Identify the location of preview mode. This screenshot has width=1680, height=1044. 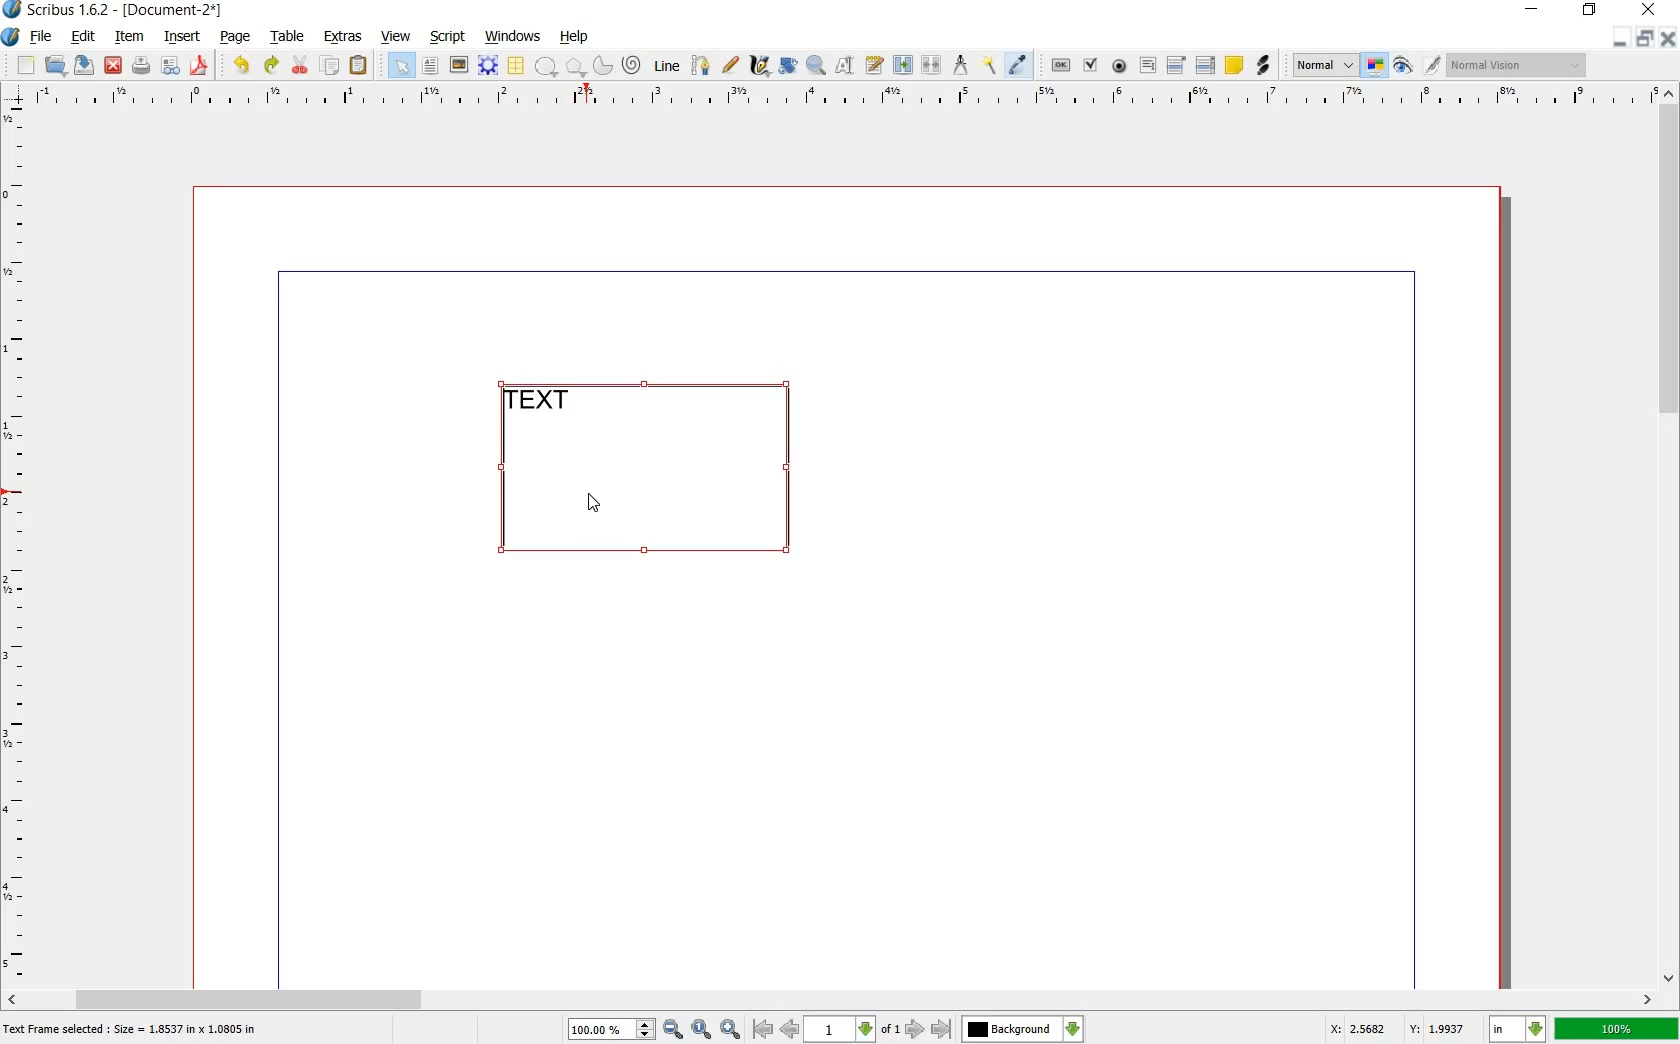
(1403, 65).